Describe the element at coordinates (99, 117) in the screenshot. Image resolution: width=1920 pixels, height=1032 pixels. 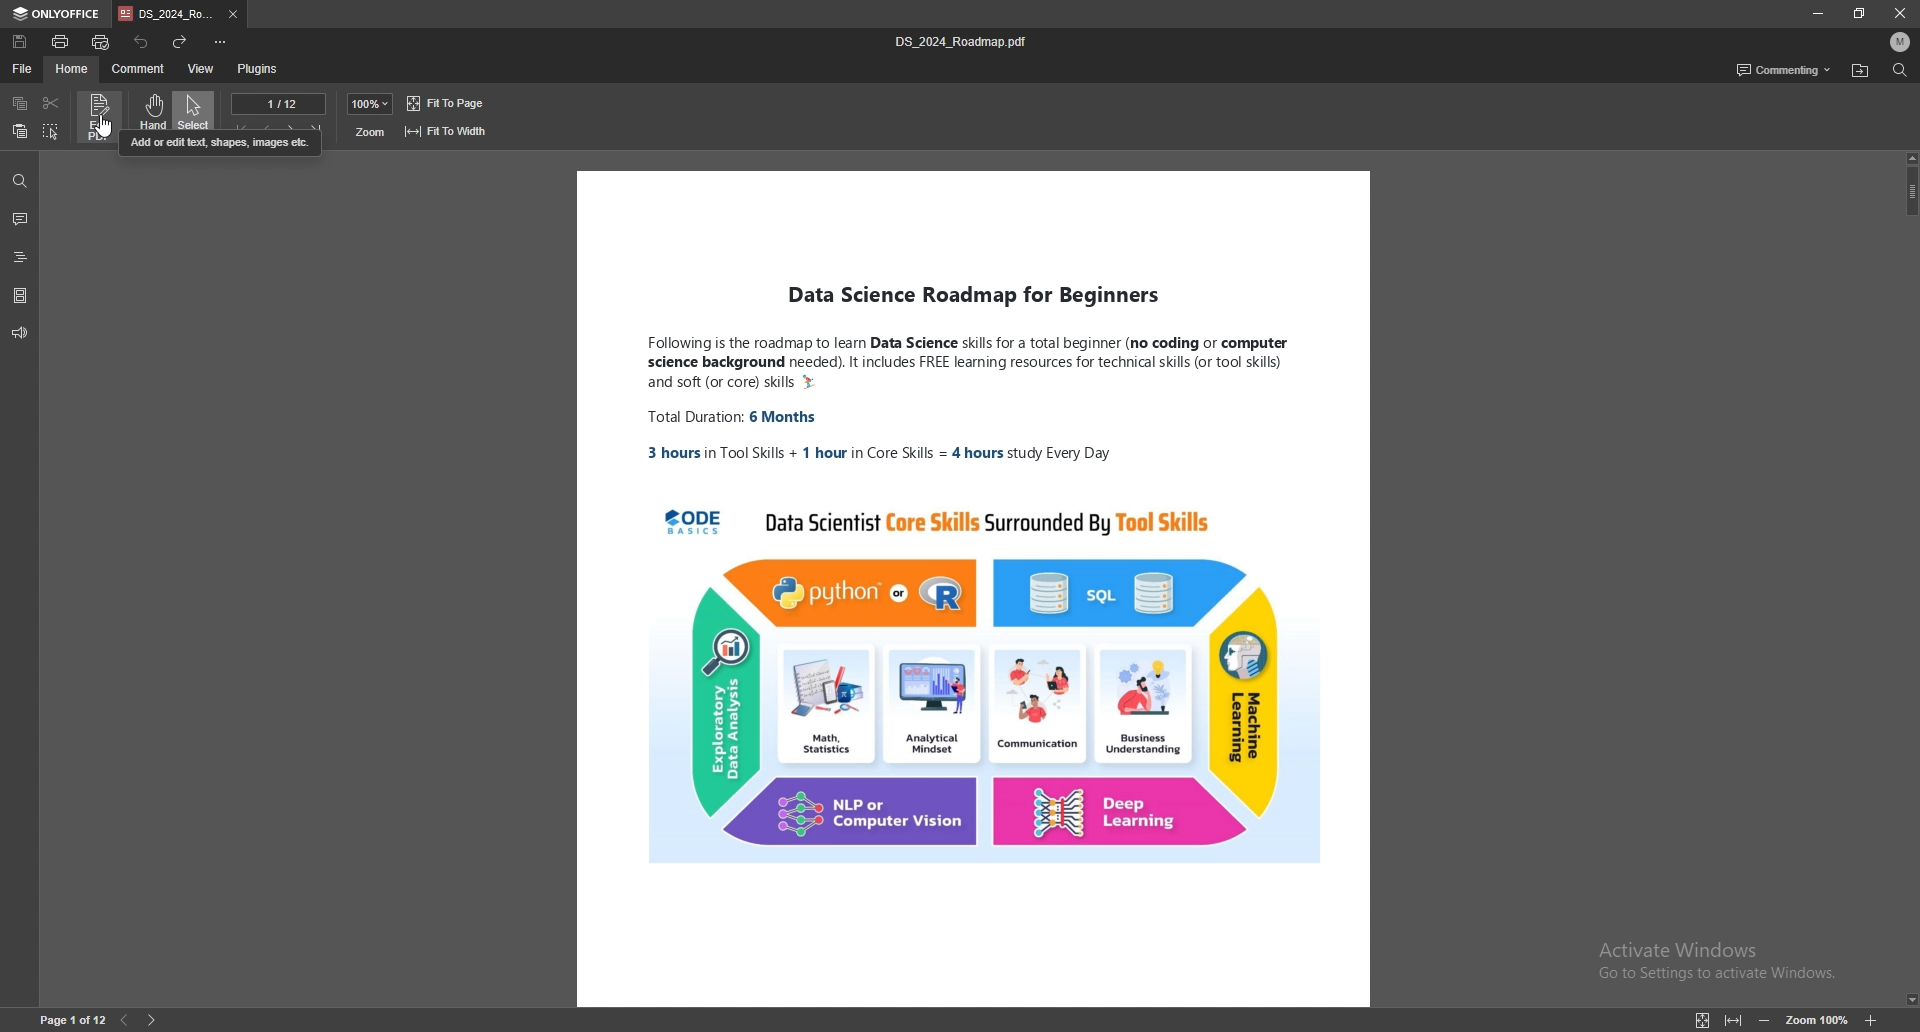
I see `edit pdf` at that location.